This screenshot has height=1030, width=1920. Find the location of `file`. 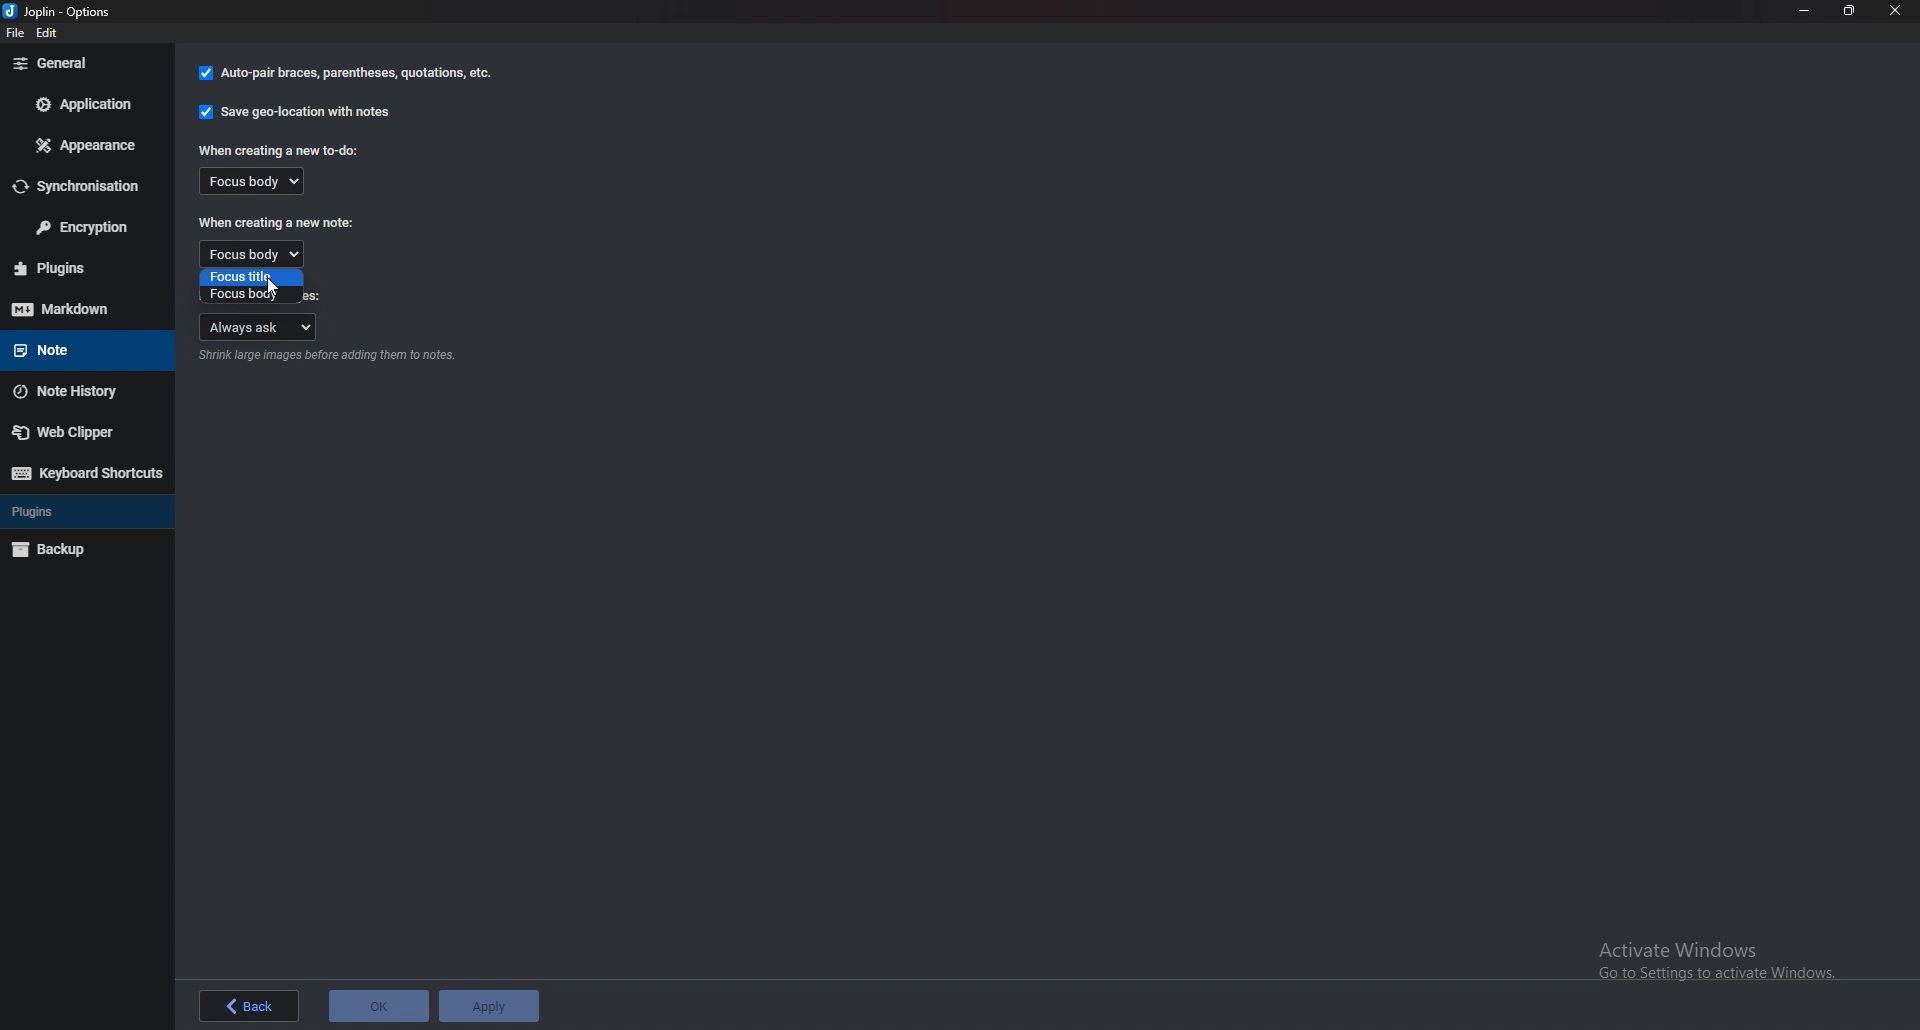

file is located at coordinates (19, 36).